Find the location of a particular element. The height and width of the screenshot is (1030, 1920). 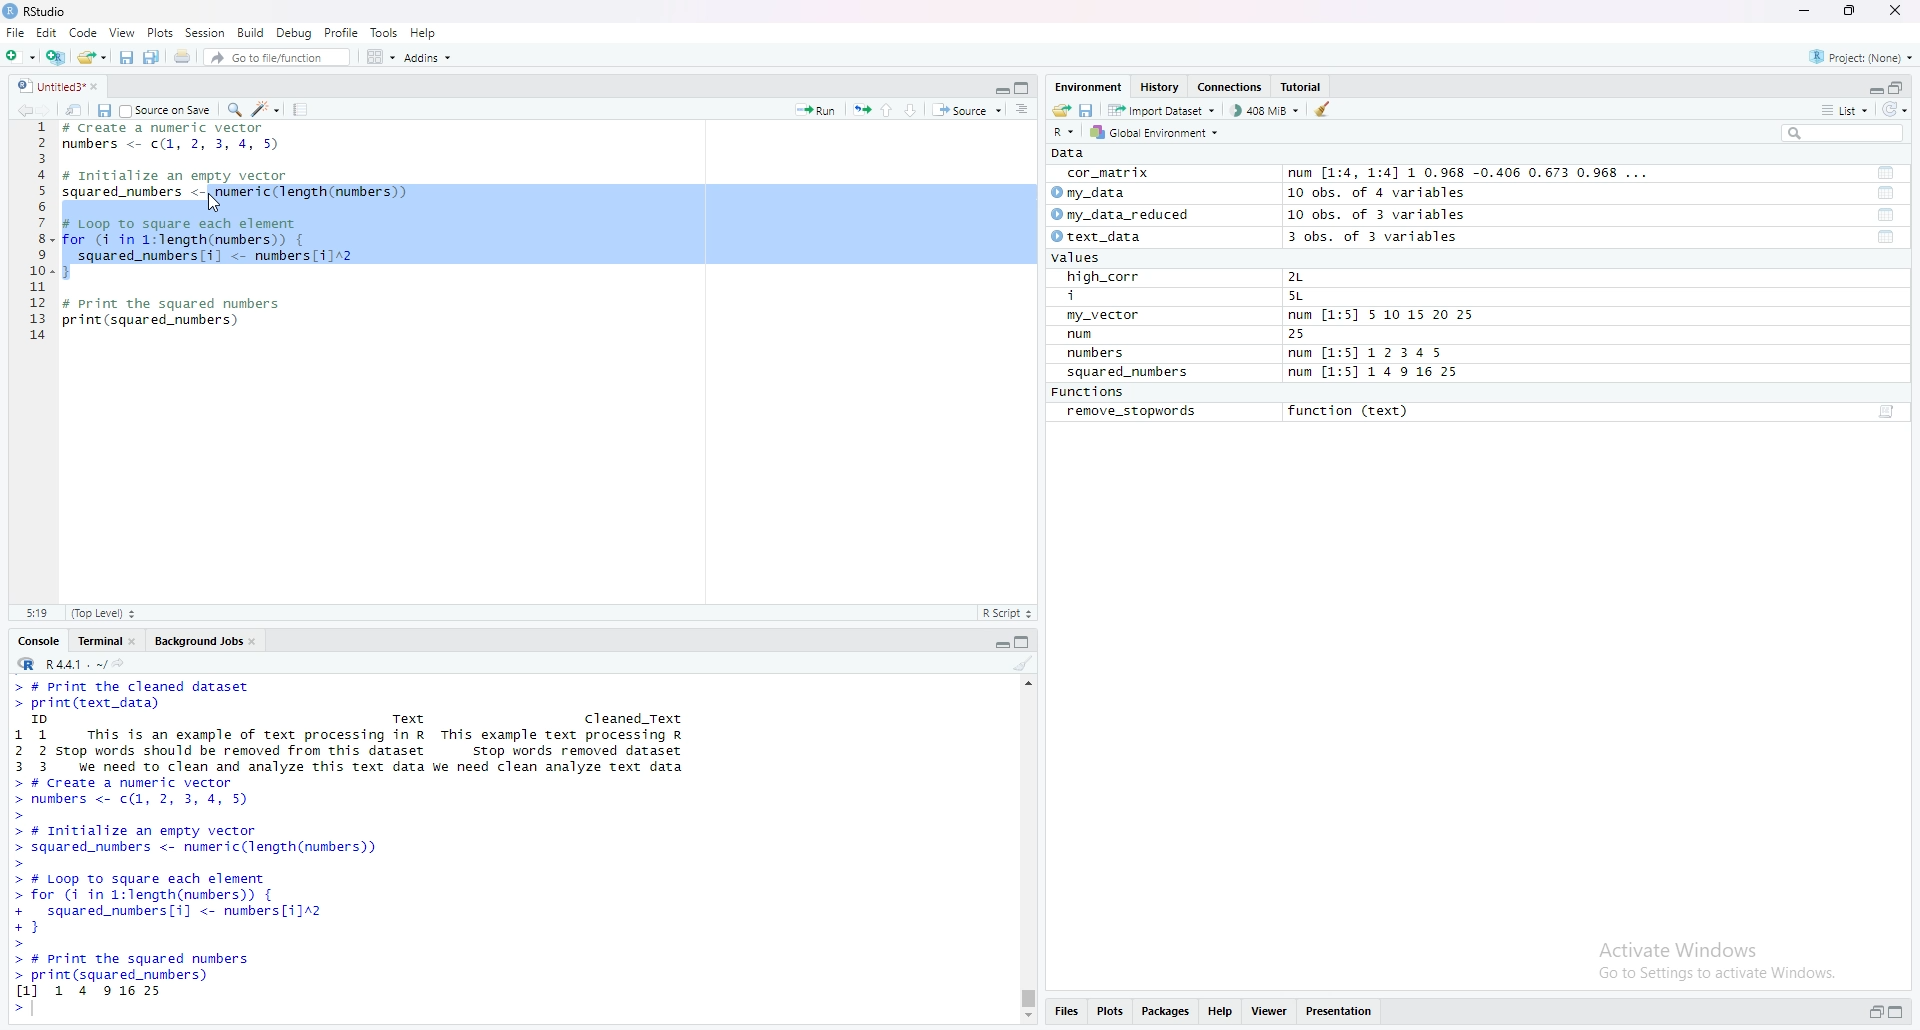

Background Jobs is located at coordinates (197, 639).